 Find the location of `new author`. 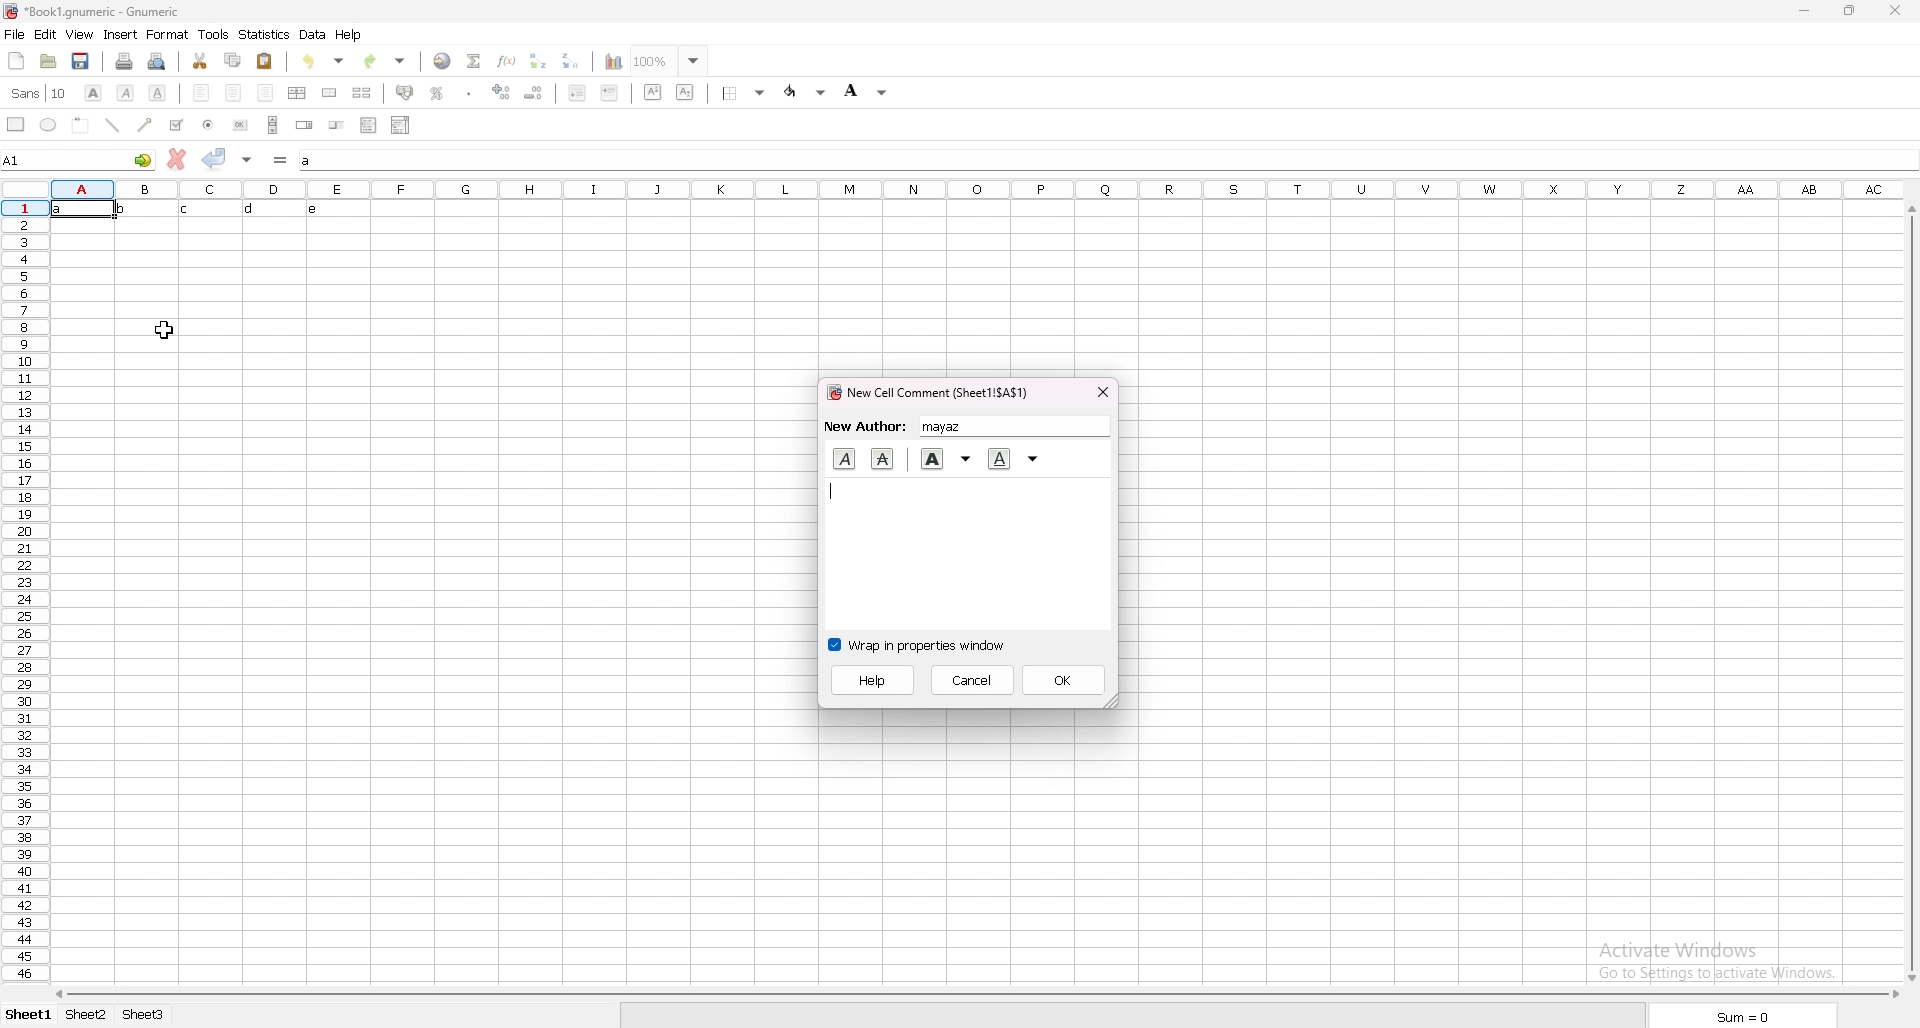

new author is located at coordinates (965, 427).